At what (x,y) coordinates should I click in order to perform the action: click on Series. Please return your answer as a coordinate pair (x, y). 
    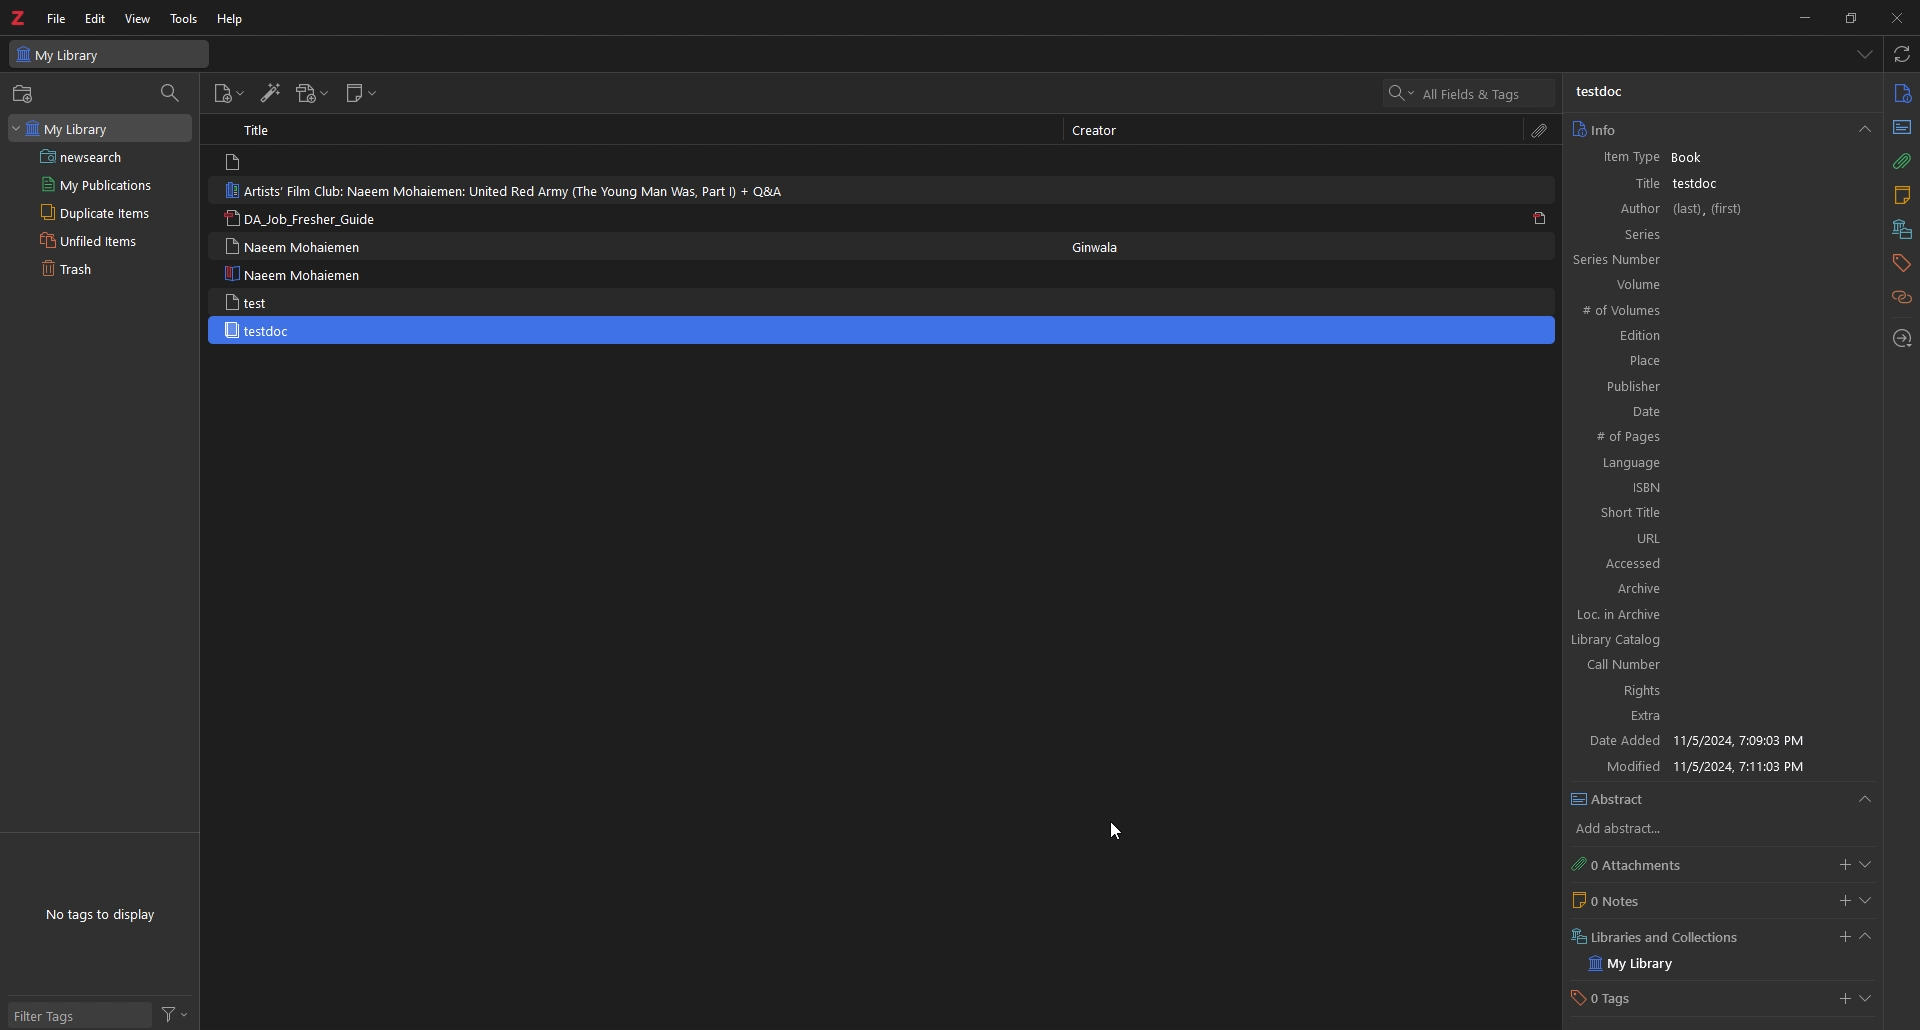
    Looking at the image, I should click on (1718, 234).